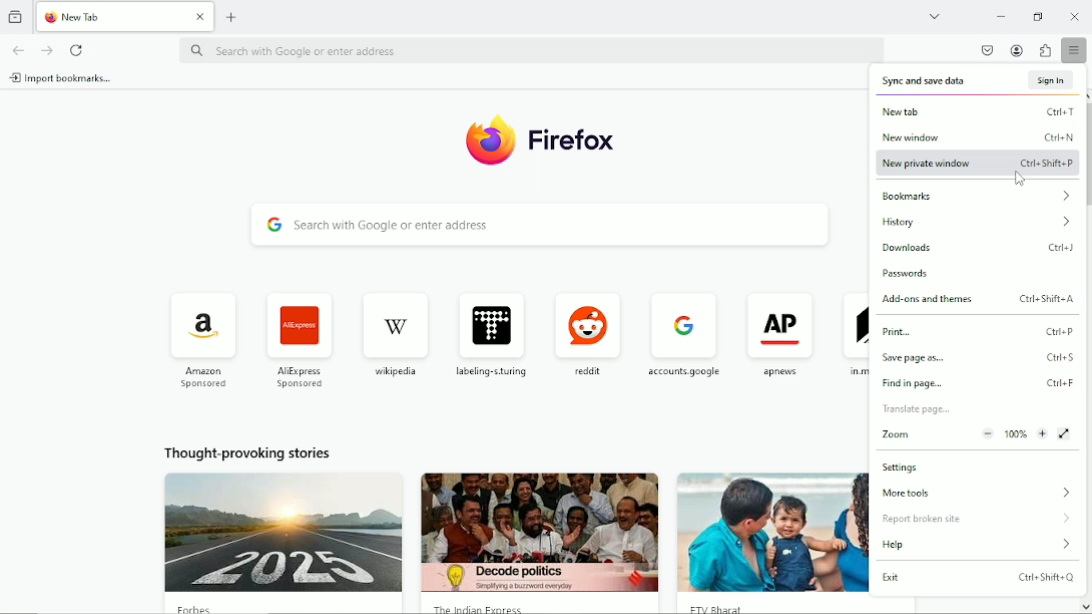  I want to click on sync and save data, so click(928, 82).